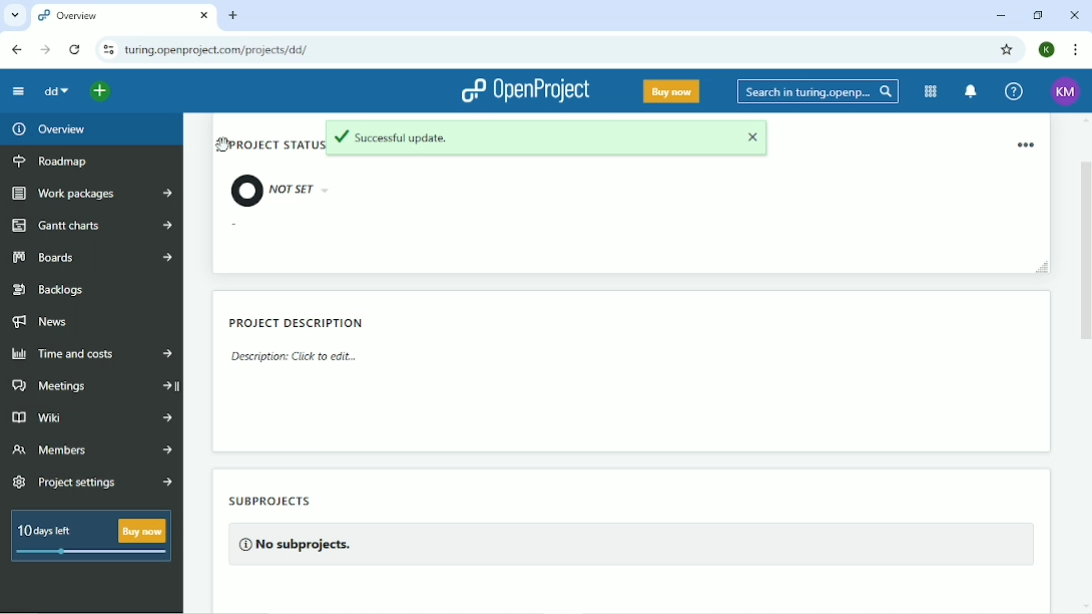  I want to click on Roadmap, so click(53, 161).